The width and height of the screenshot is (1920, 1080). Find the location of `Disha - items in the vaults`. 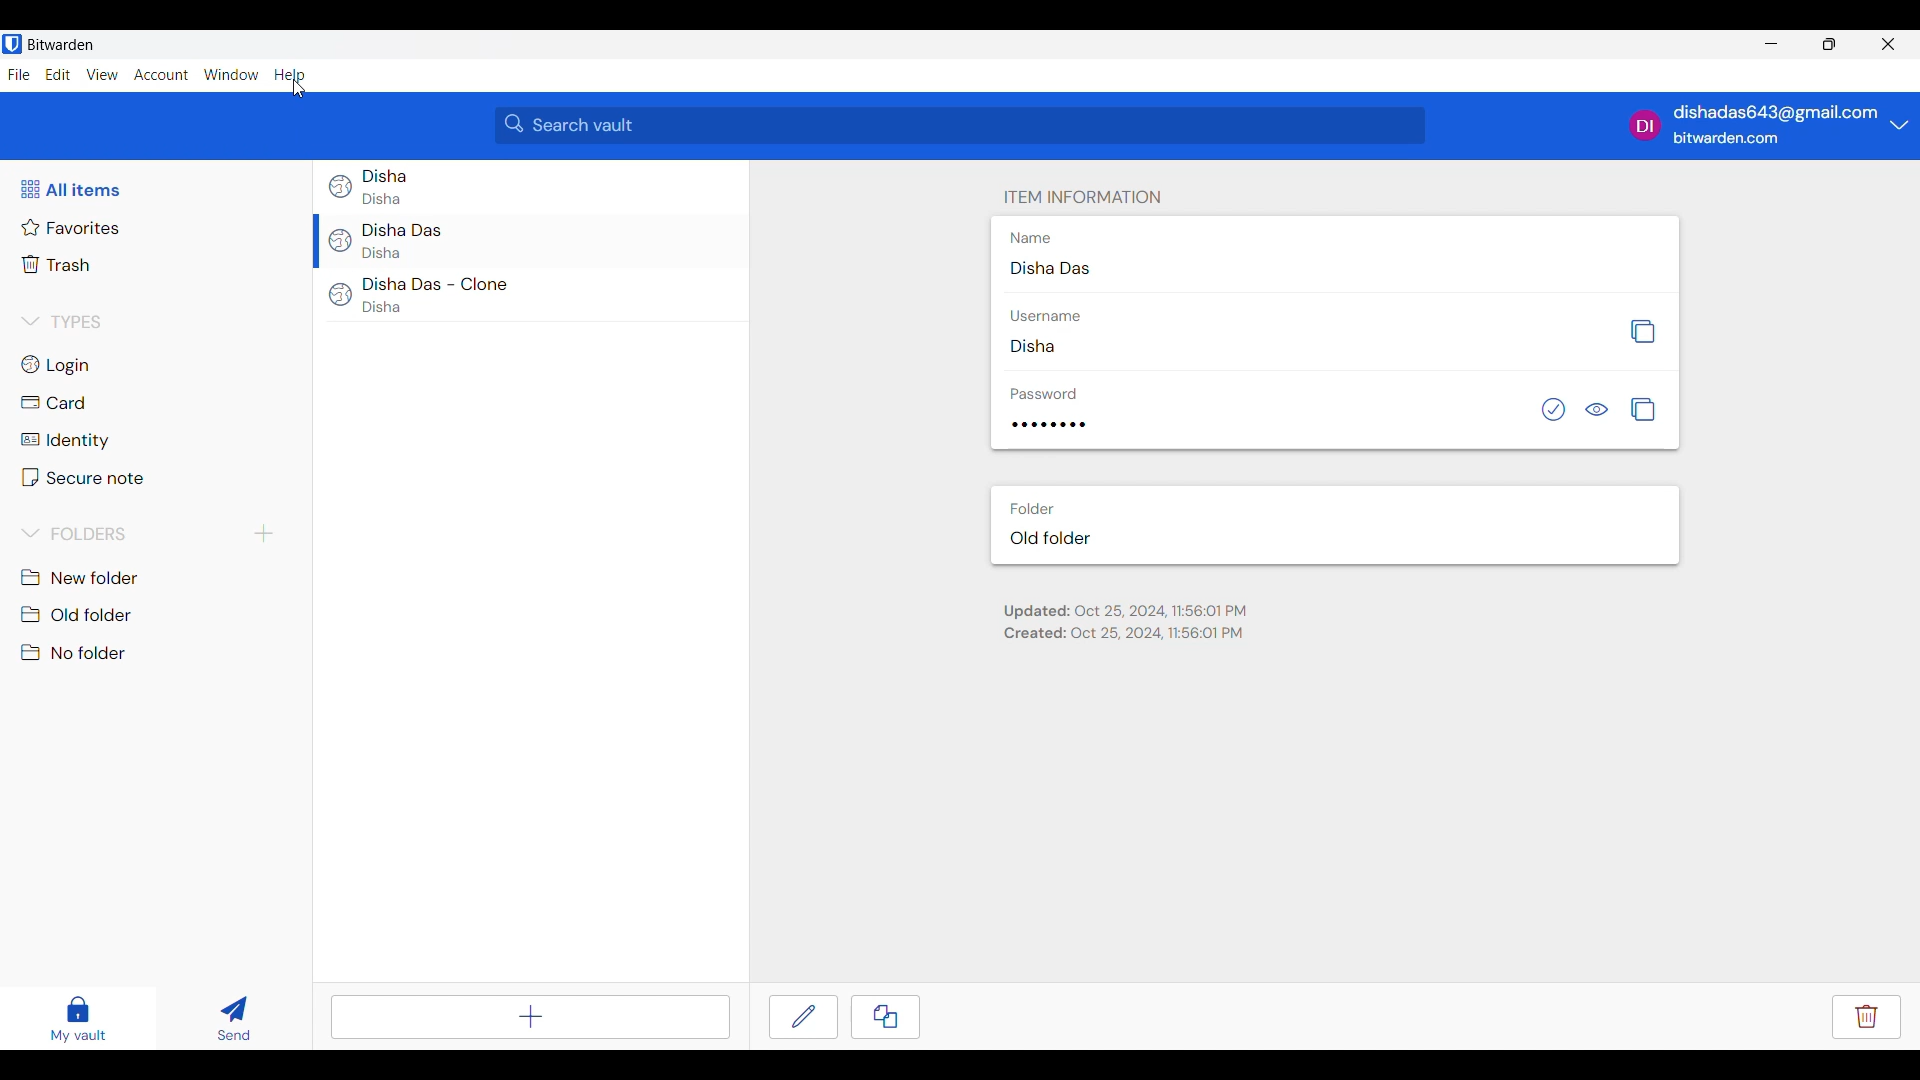

Disha - items in the vaults is located at coordinates (385, 175).